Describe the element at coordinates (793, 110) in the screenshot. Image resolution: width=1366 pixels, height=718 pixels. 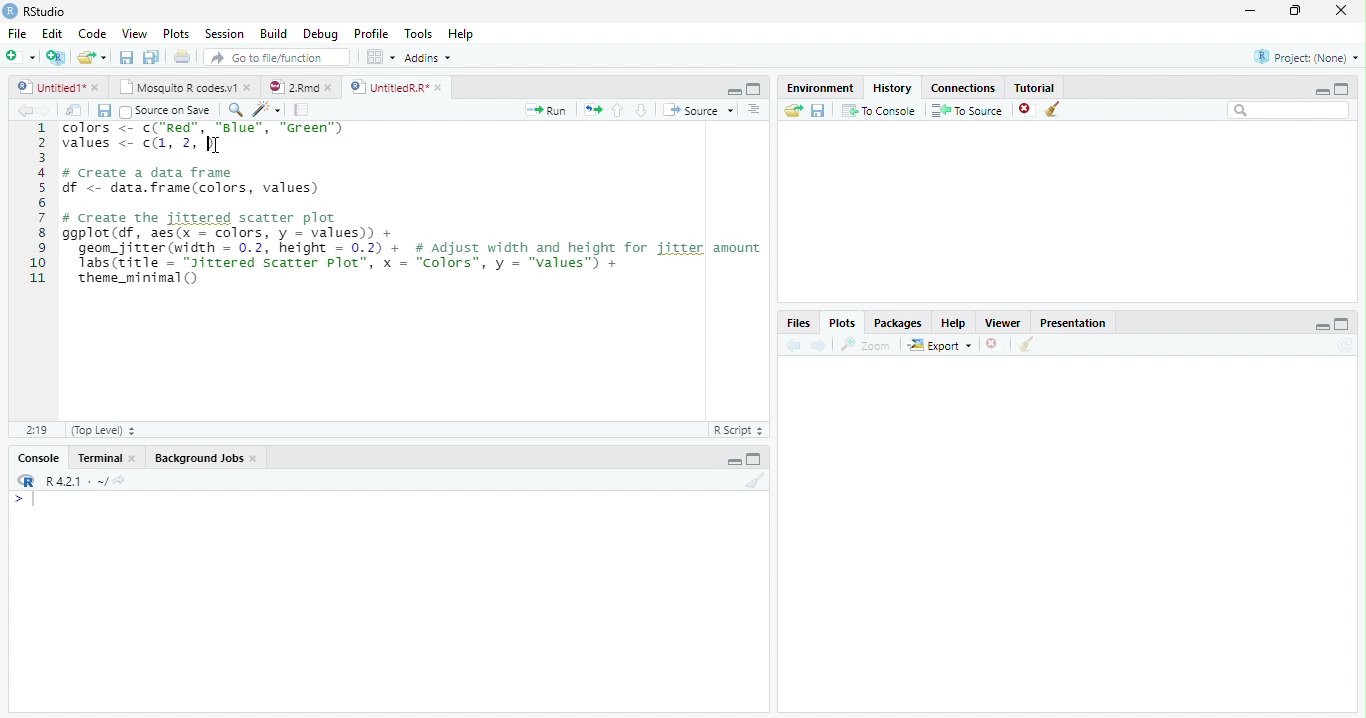
I see `Load history from an existing file` at that location.